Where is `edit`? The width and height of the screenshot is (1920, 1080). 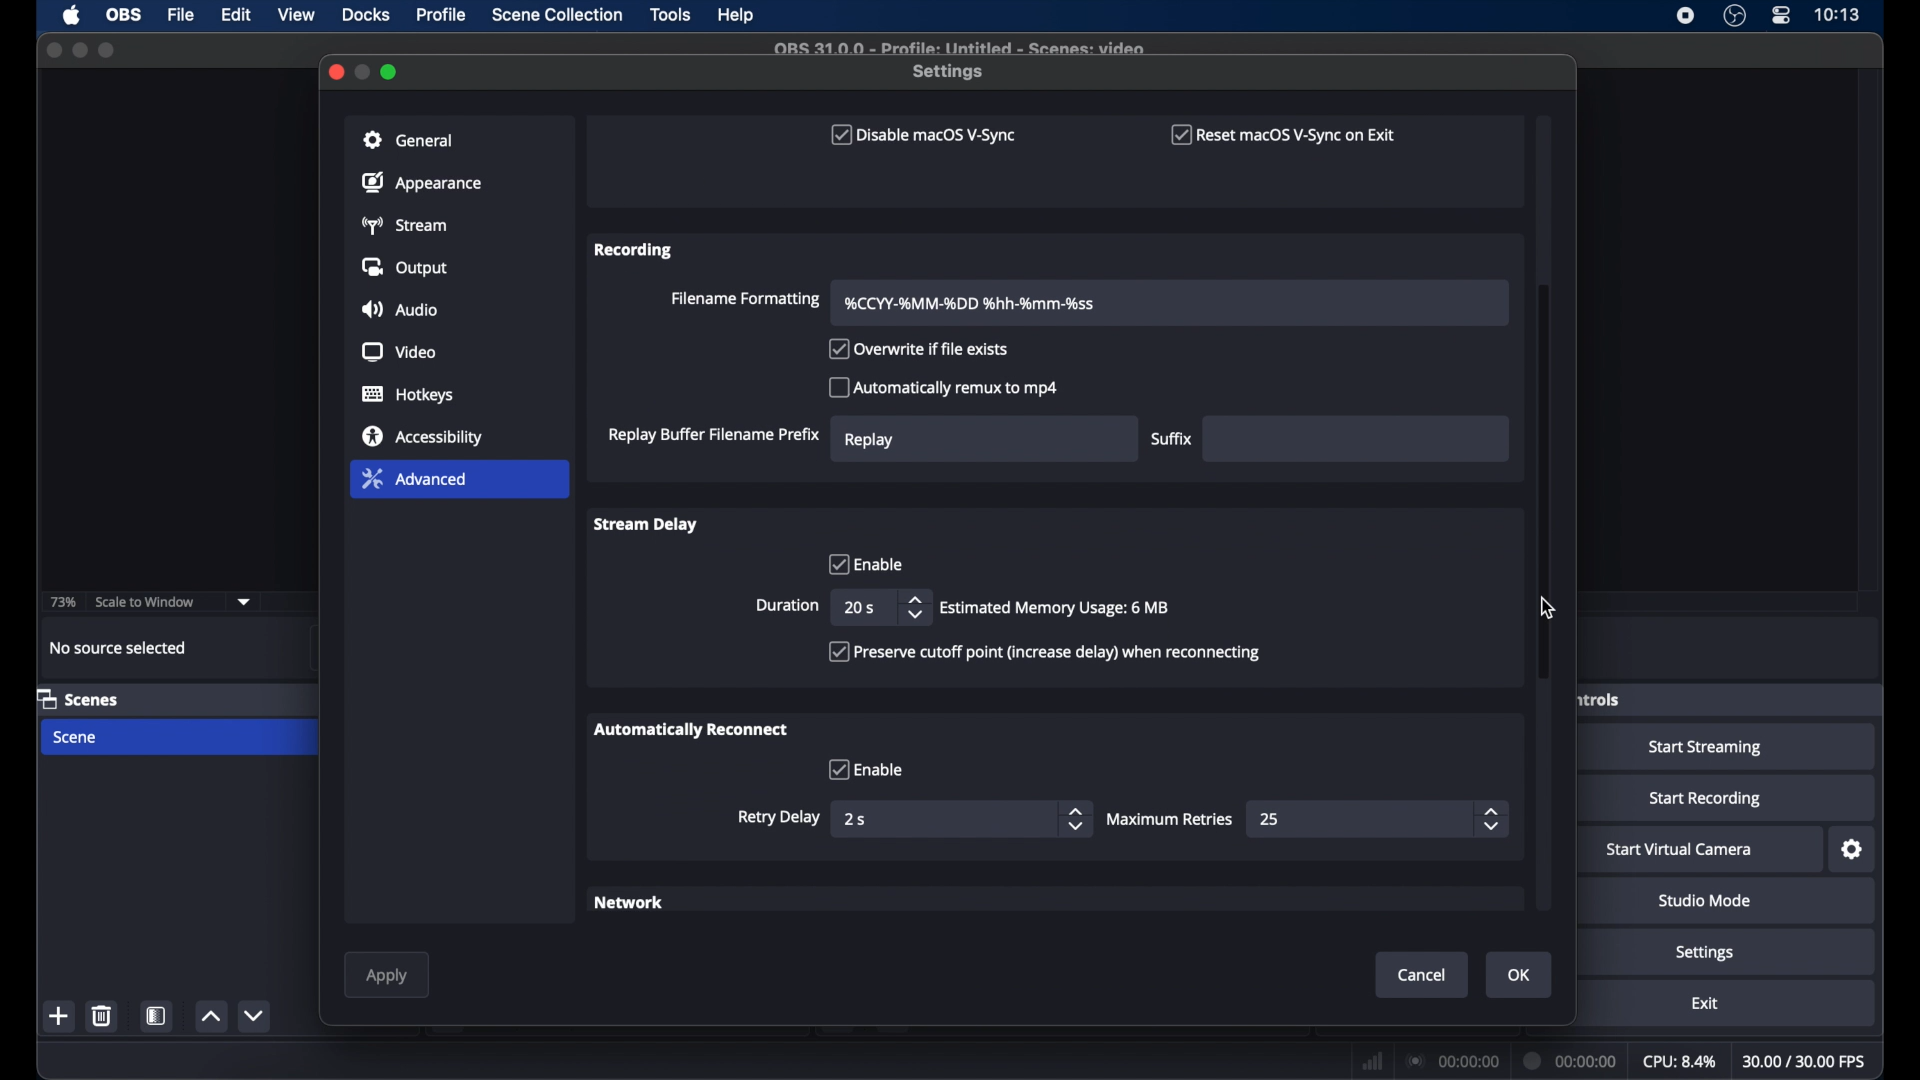
edit is located at coordinates (235, 15).